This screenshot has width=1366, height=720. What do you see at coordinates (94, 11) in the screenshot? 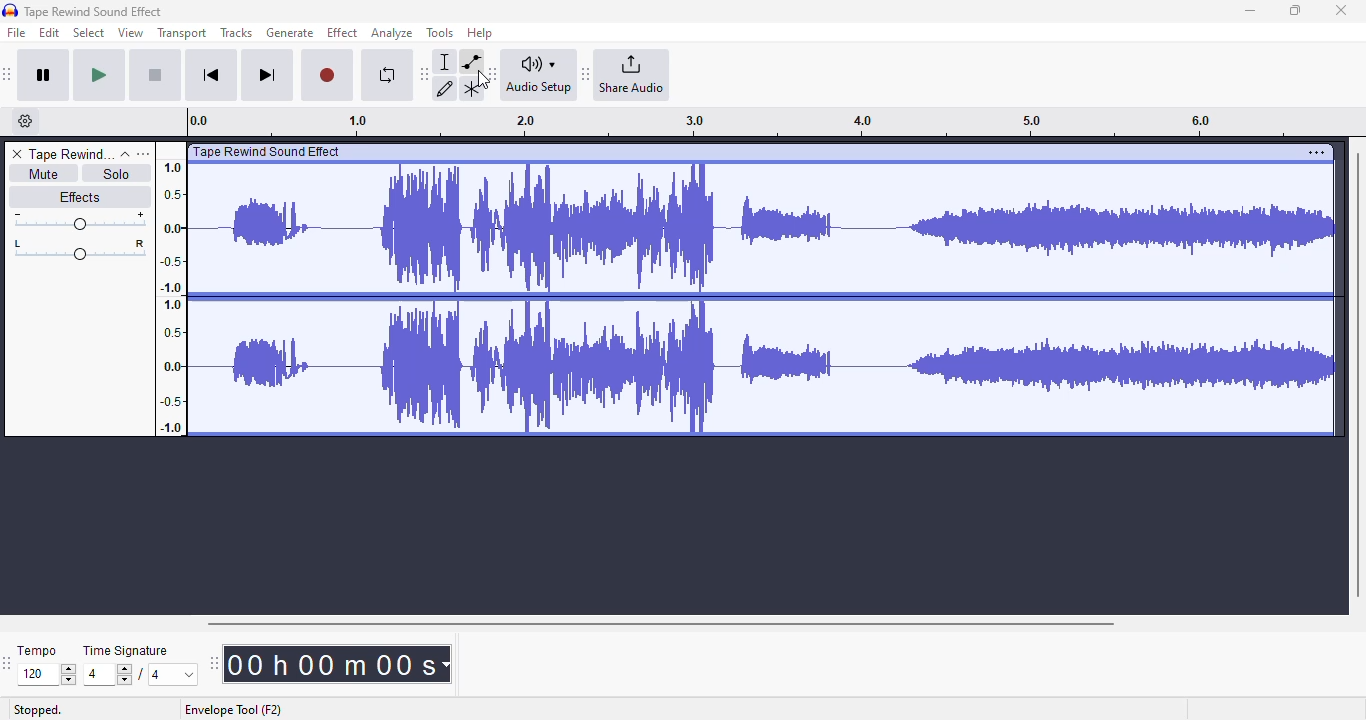
I see `title` at bounding box center [94, 11].